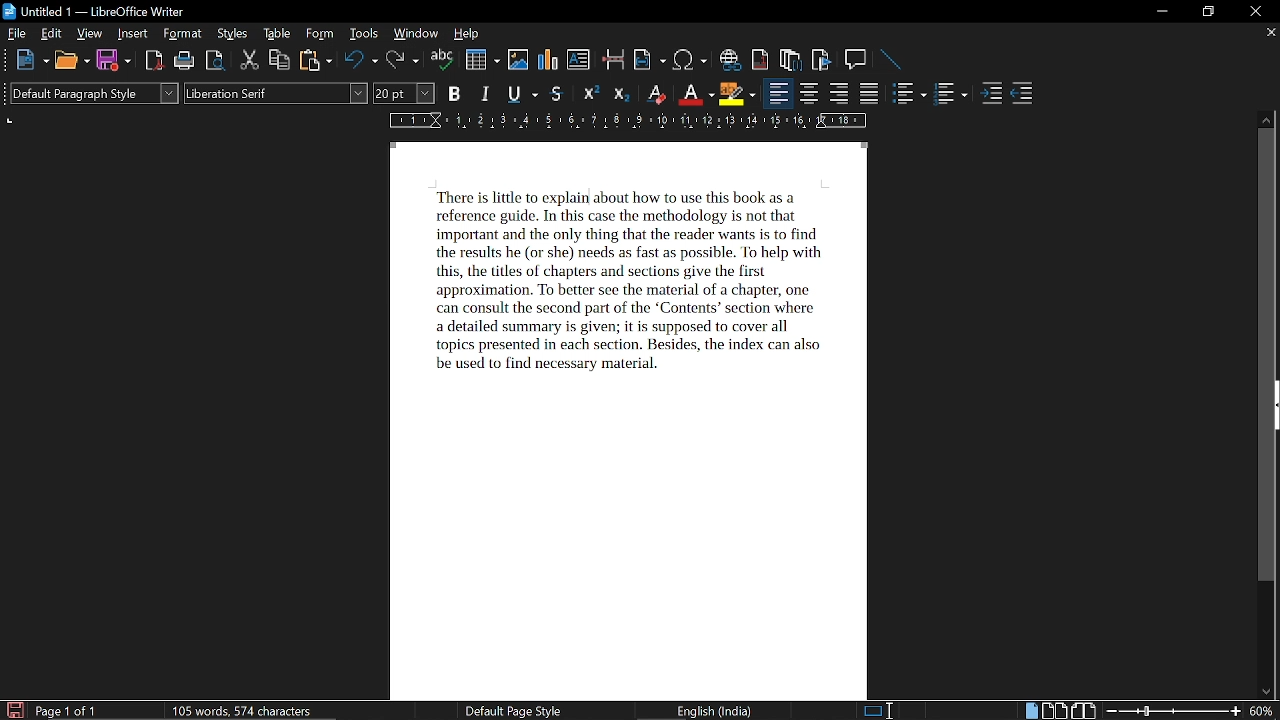 This screenshot has height=720, width=1280. I want to click on insert text, so click(578, 60).